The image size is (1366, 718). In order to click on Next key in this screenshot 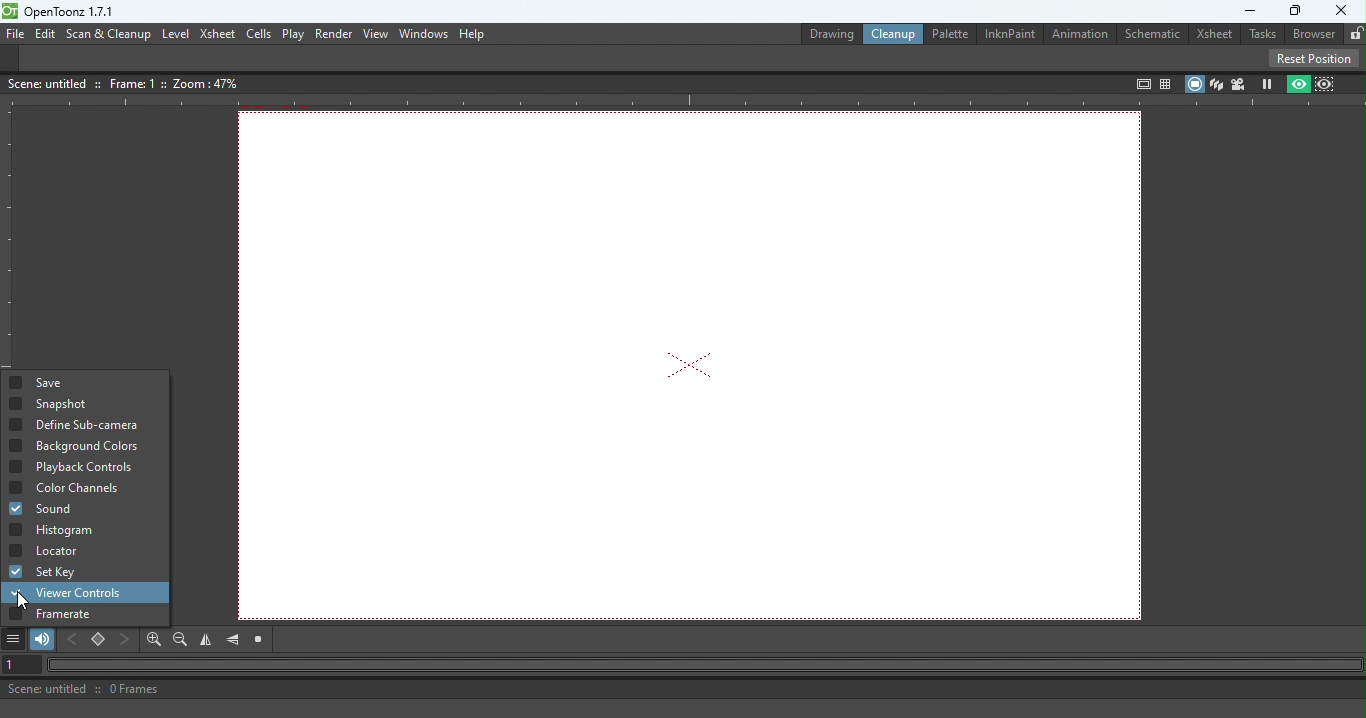, I will do `click(126, 640)`.